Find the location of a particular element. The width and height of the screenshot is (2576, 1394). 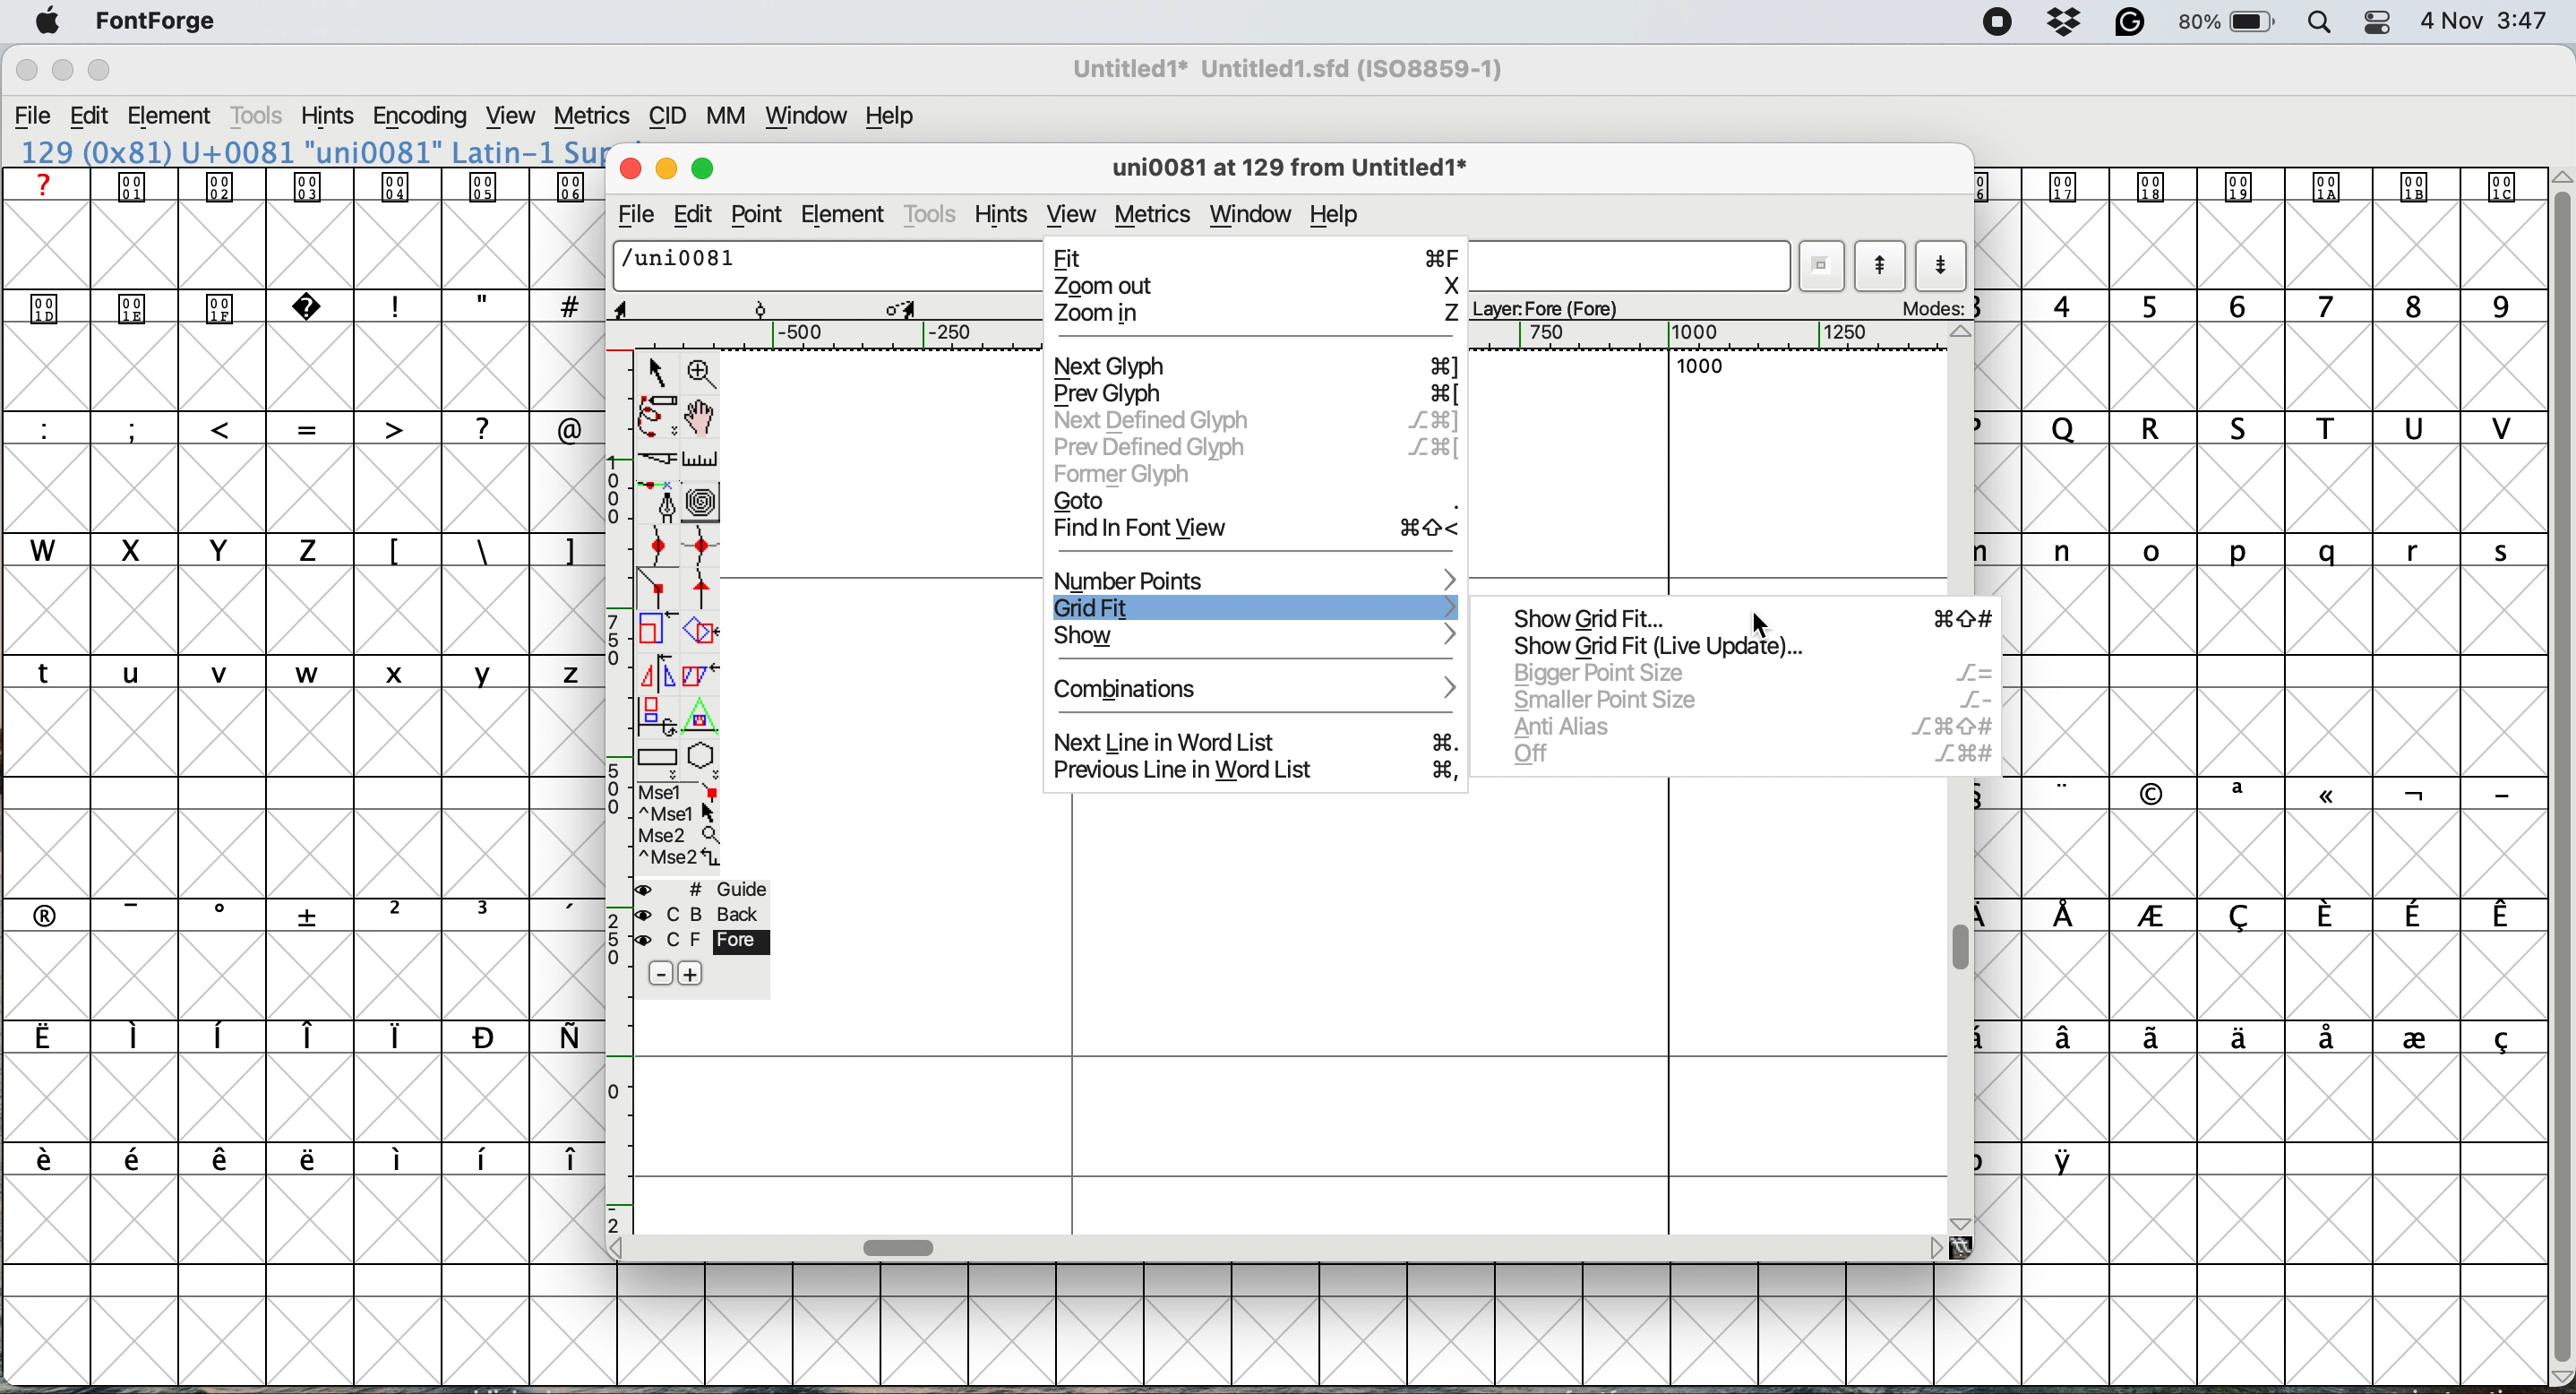

cut splines in two is located at coordinates (657, 457).